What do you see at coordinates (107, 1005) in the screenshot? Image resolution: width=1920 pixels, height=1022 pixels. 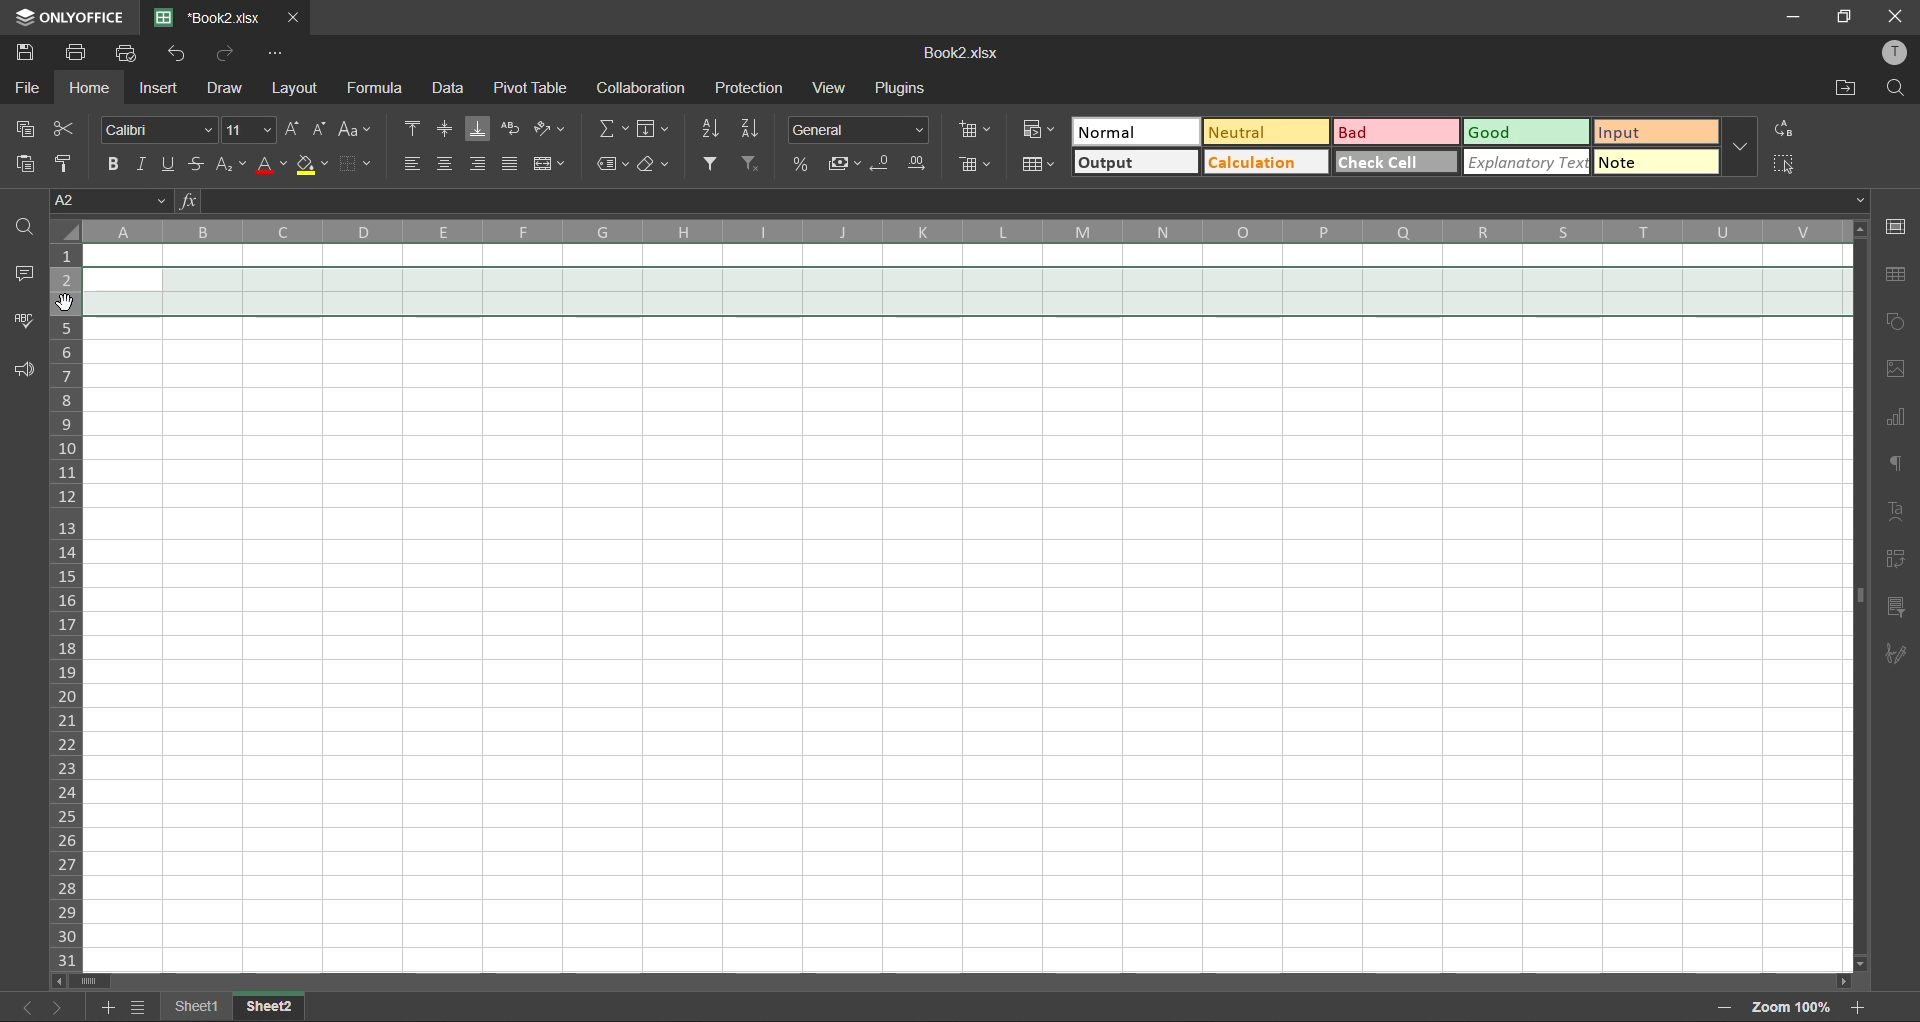 I see `add sheet` at bounding box center [107, 1005].